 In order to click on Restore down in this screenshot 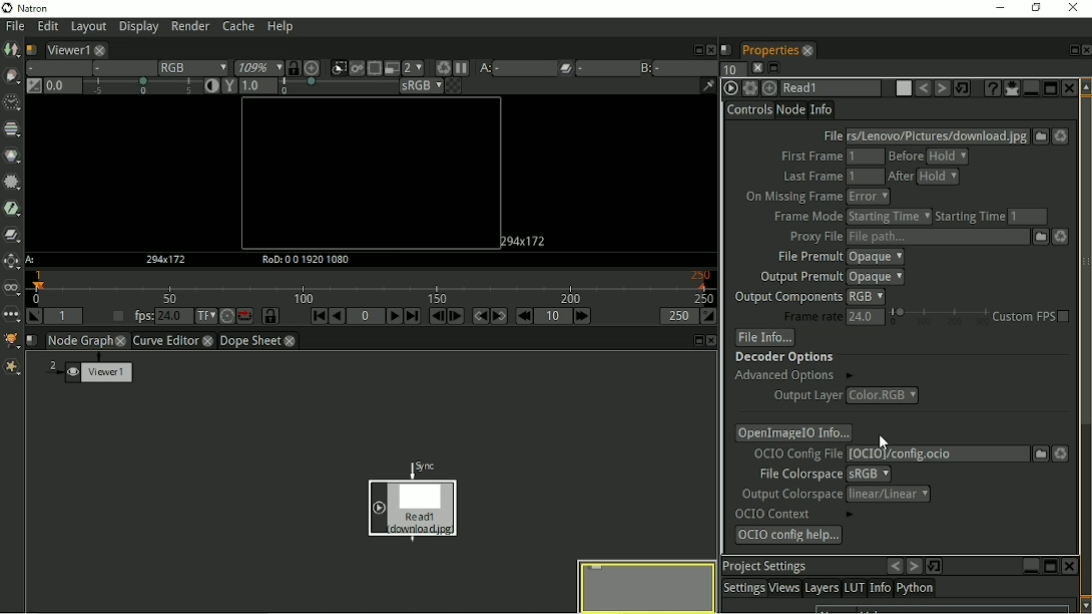, I will do `click(1033, 8)`.